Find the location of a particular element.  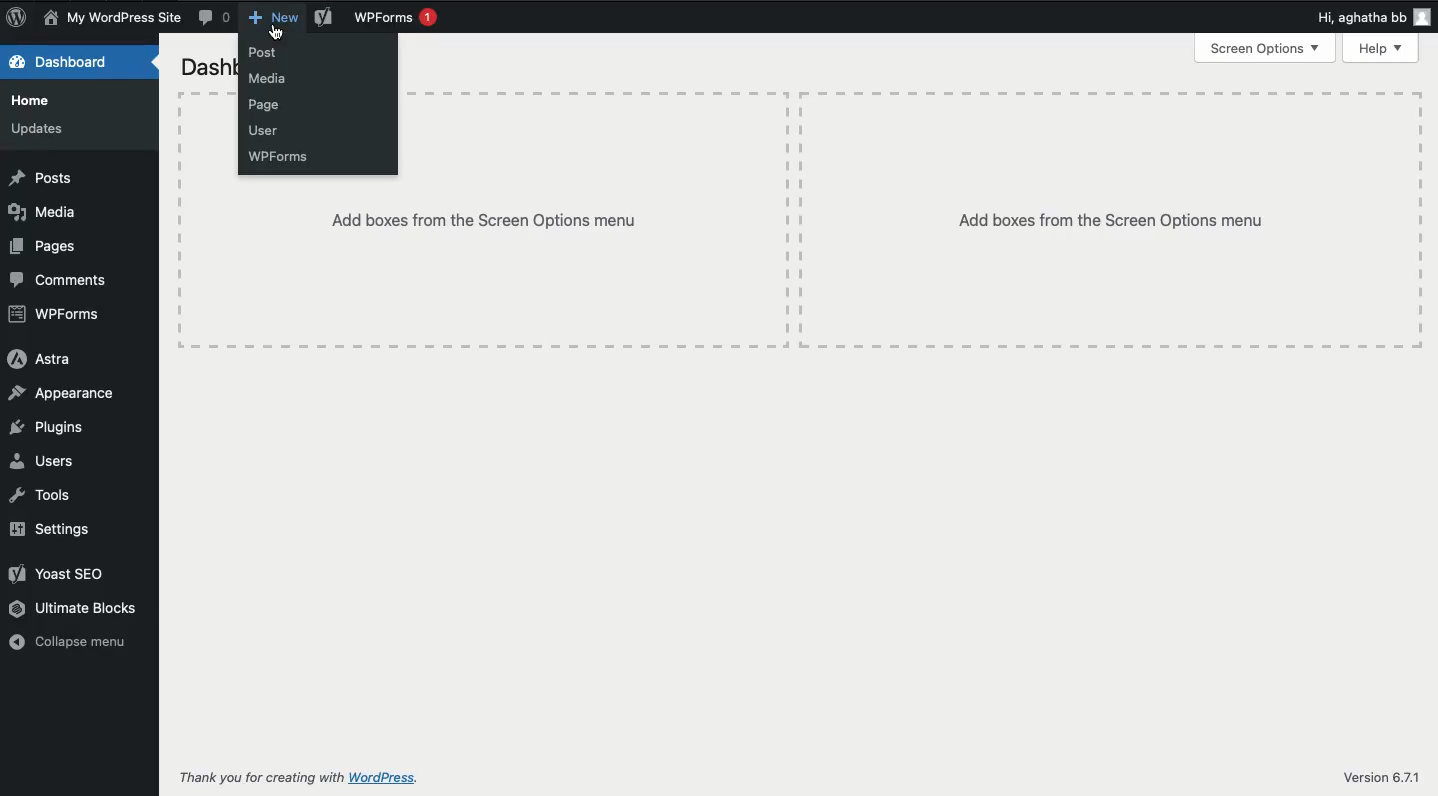

Astra is located at coordinates (41, 359).